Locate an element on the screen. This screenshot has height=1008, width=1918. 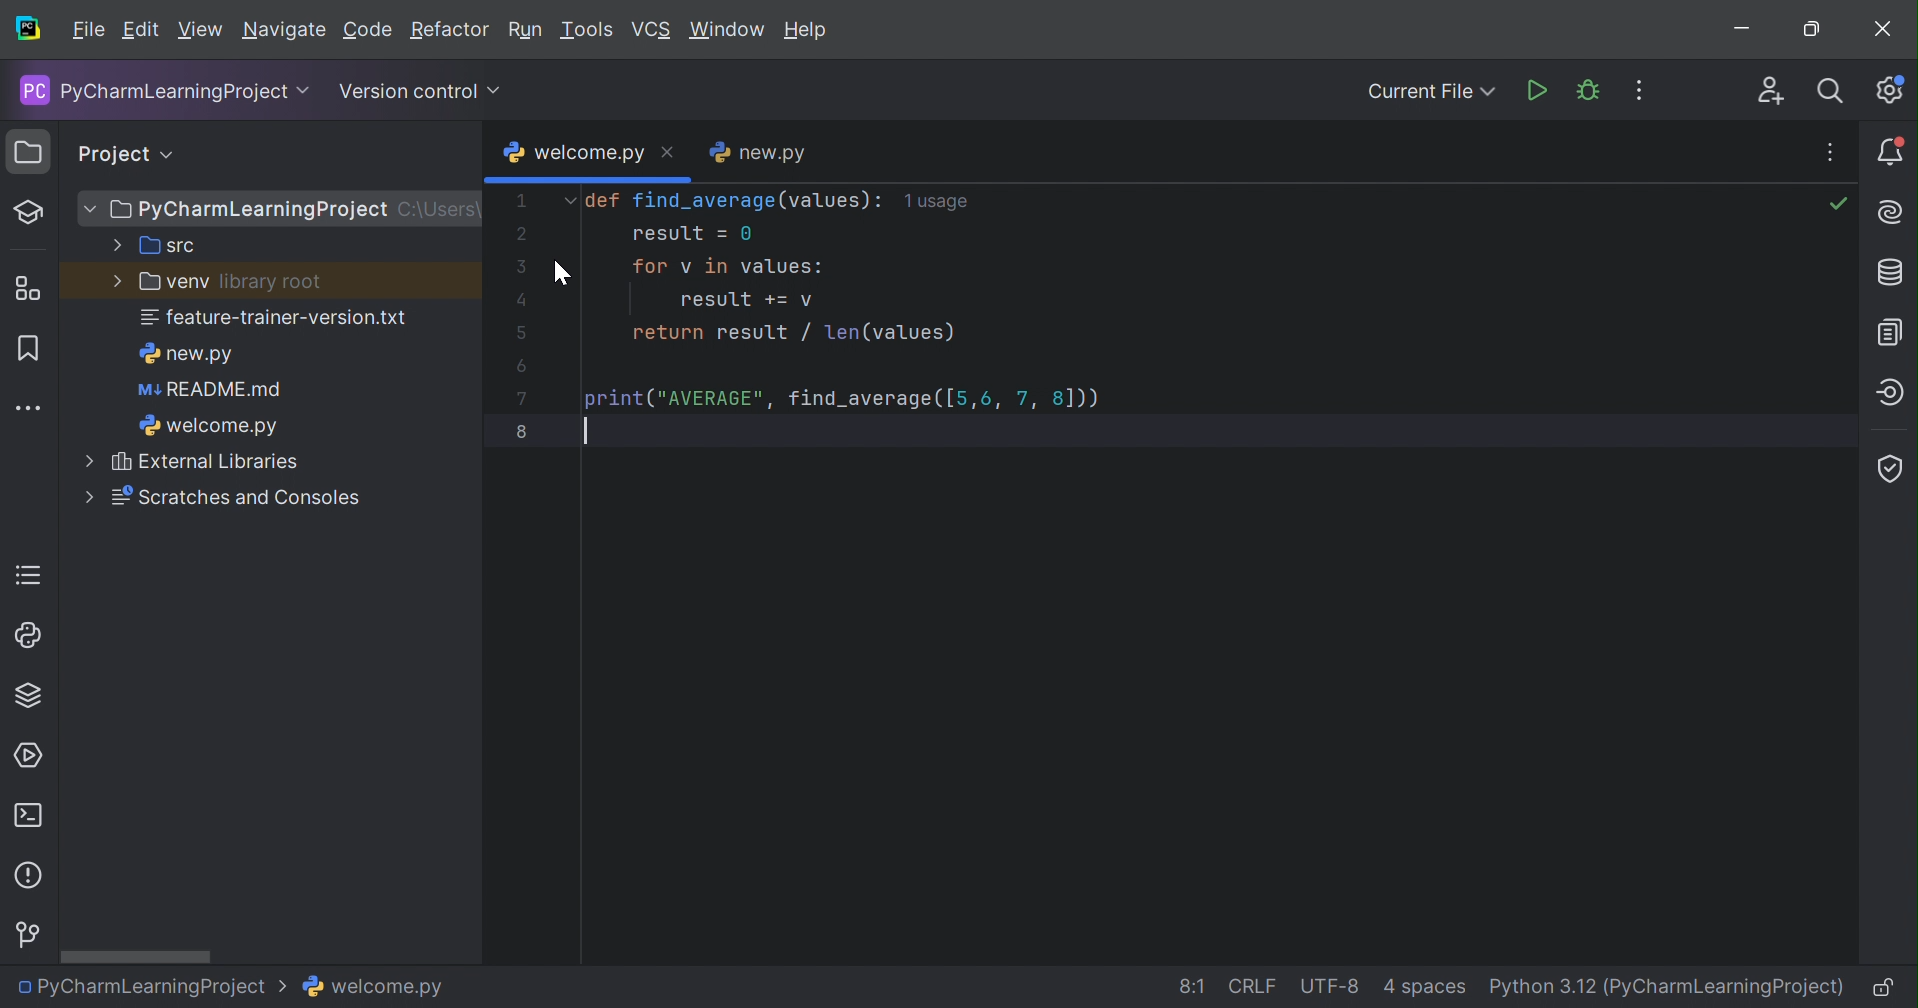
PyCharmLearningProject is located at coordinates (239, 210).